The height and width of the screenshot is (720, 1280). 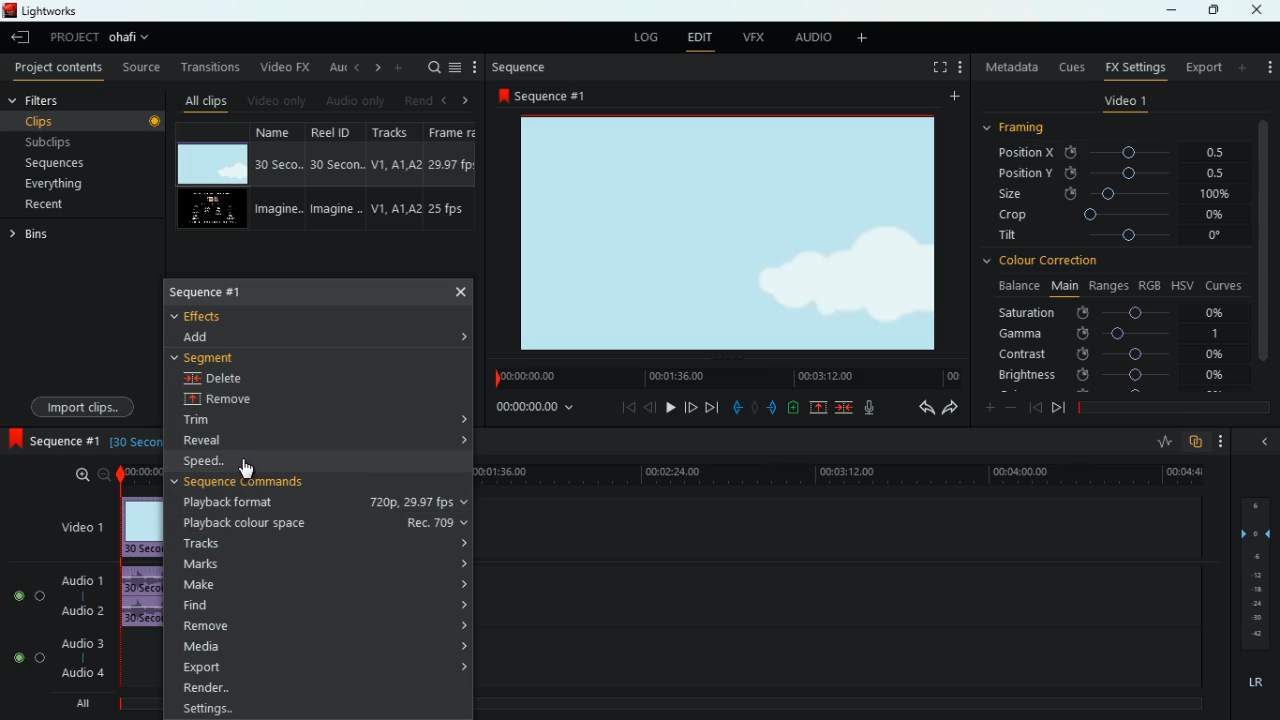 I want to click on close, so click(x=1261, y=10).